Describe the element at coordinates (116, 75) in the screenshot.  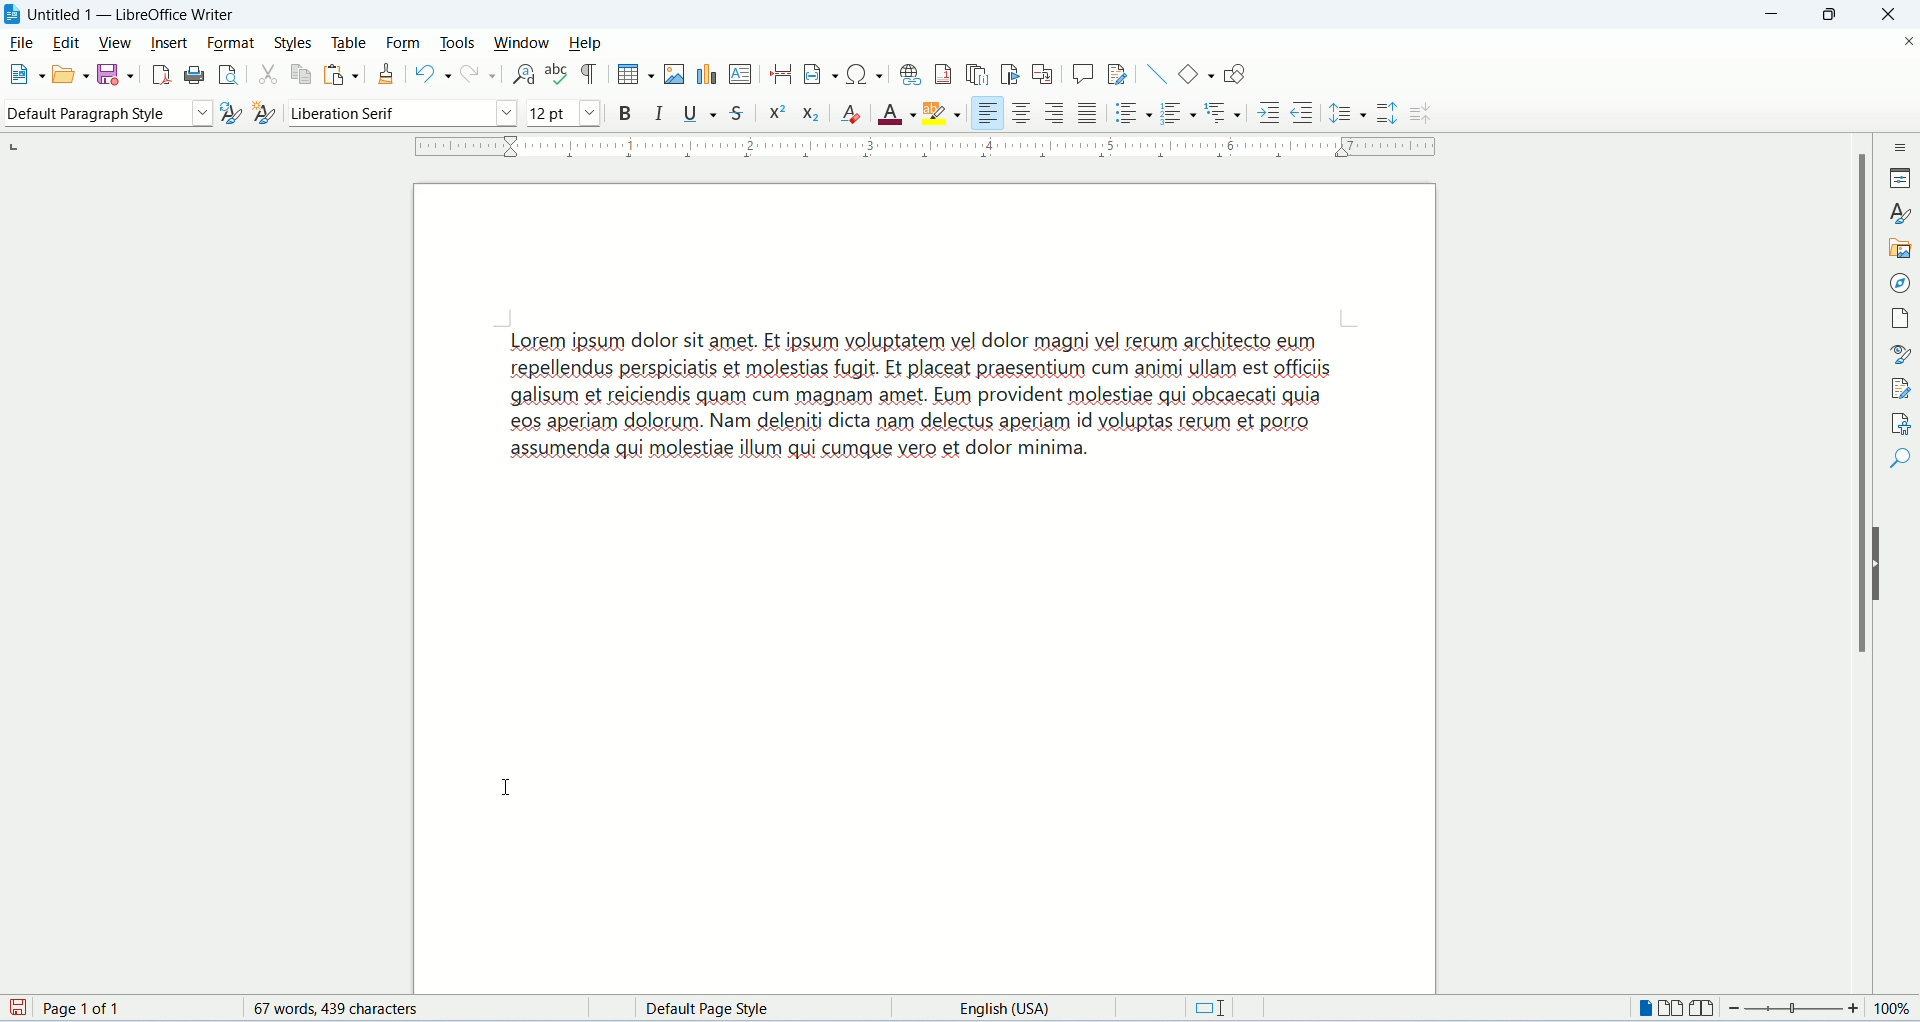
I see `save` at that location.